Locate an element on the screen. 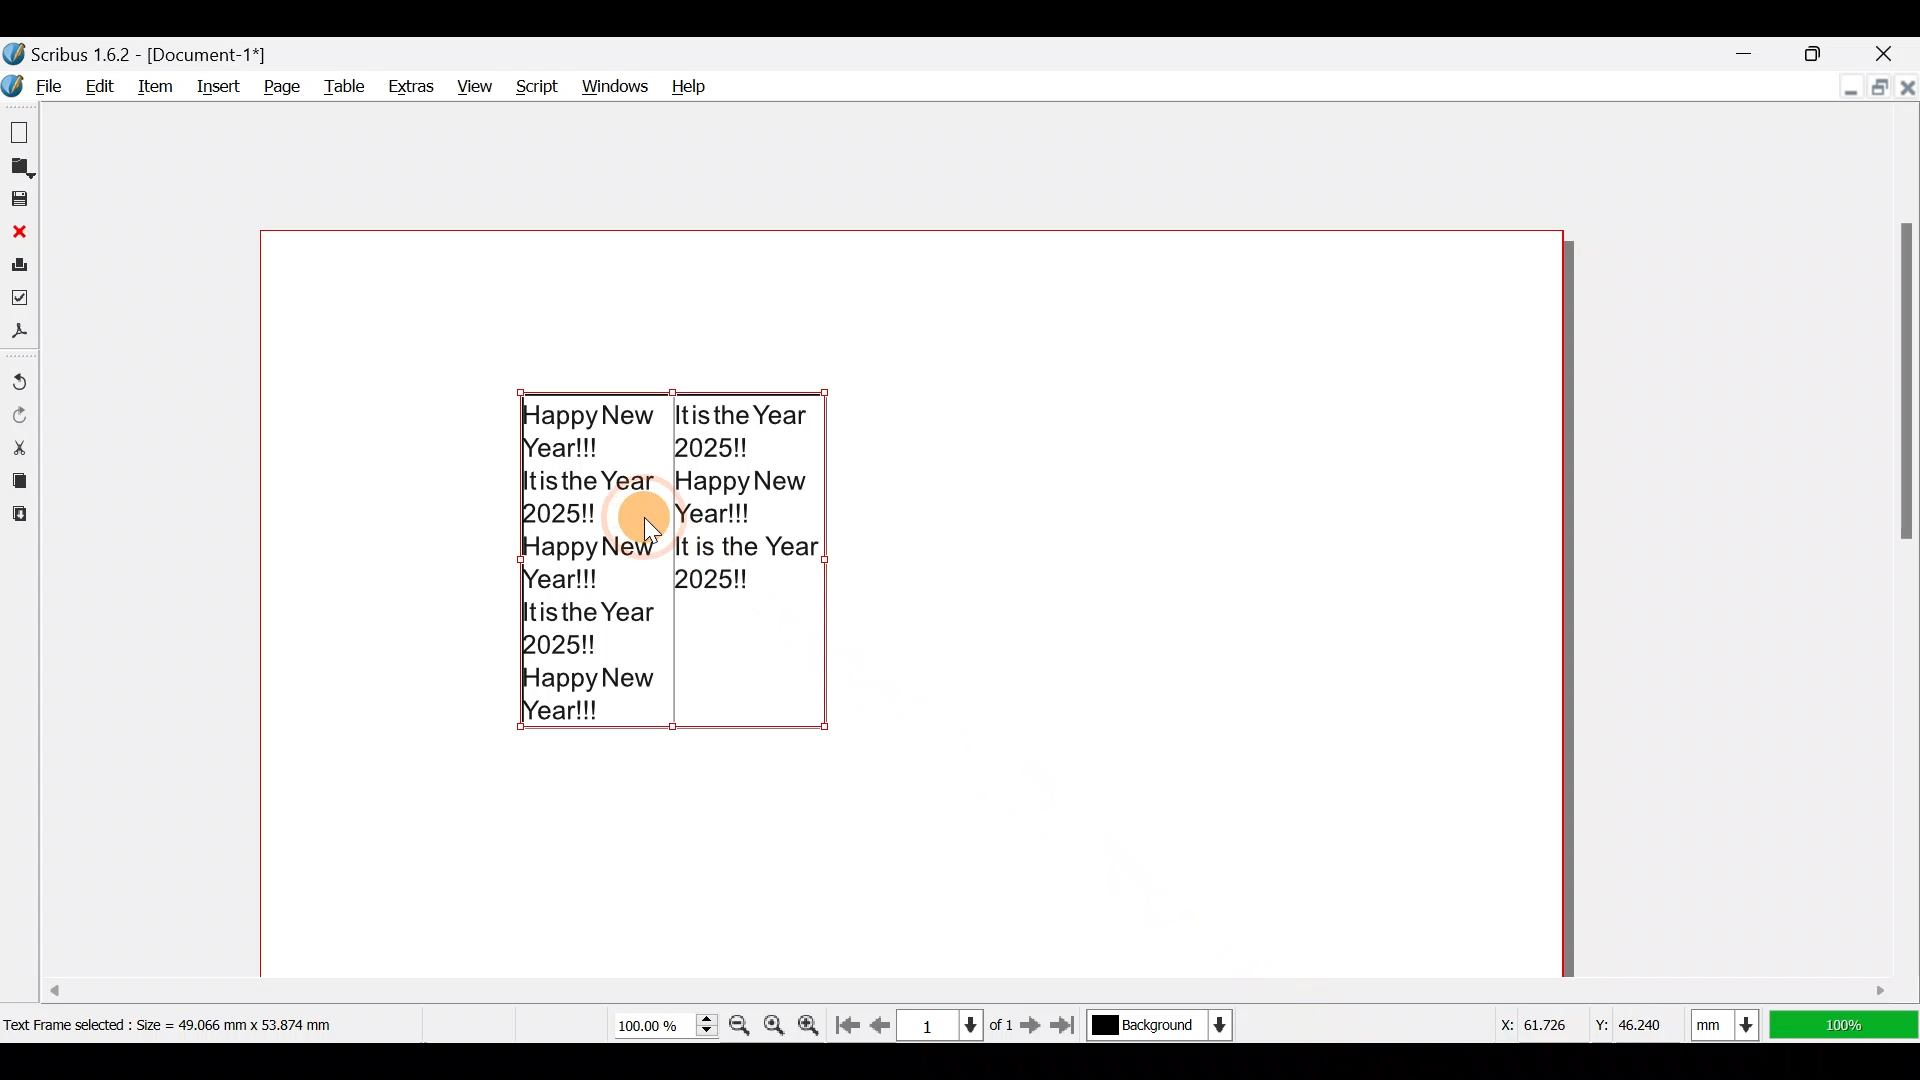 The image size is (1920, 1080). Table is located at coordinates (341, 85).